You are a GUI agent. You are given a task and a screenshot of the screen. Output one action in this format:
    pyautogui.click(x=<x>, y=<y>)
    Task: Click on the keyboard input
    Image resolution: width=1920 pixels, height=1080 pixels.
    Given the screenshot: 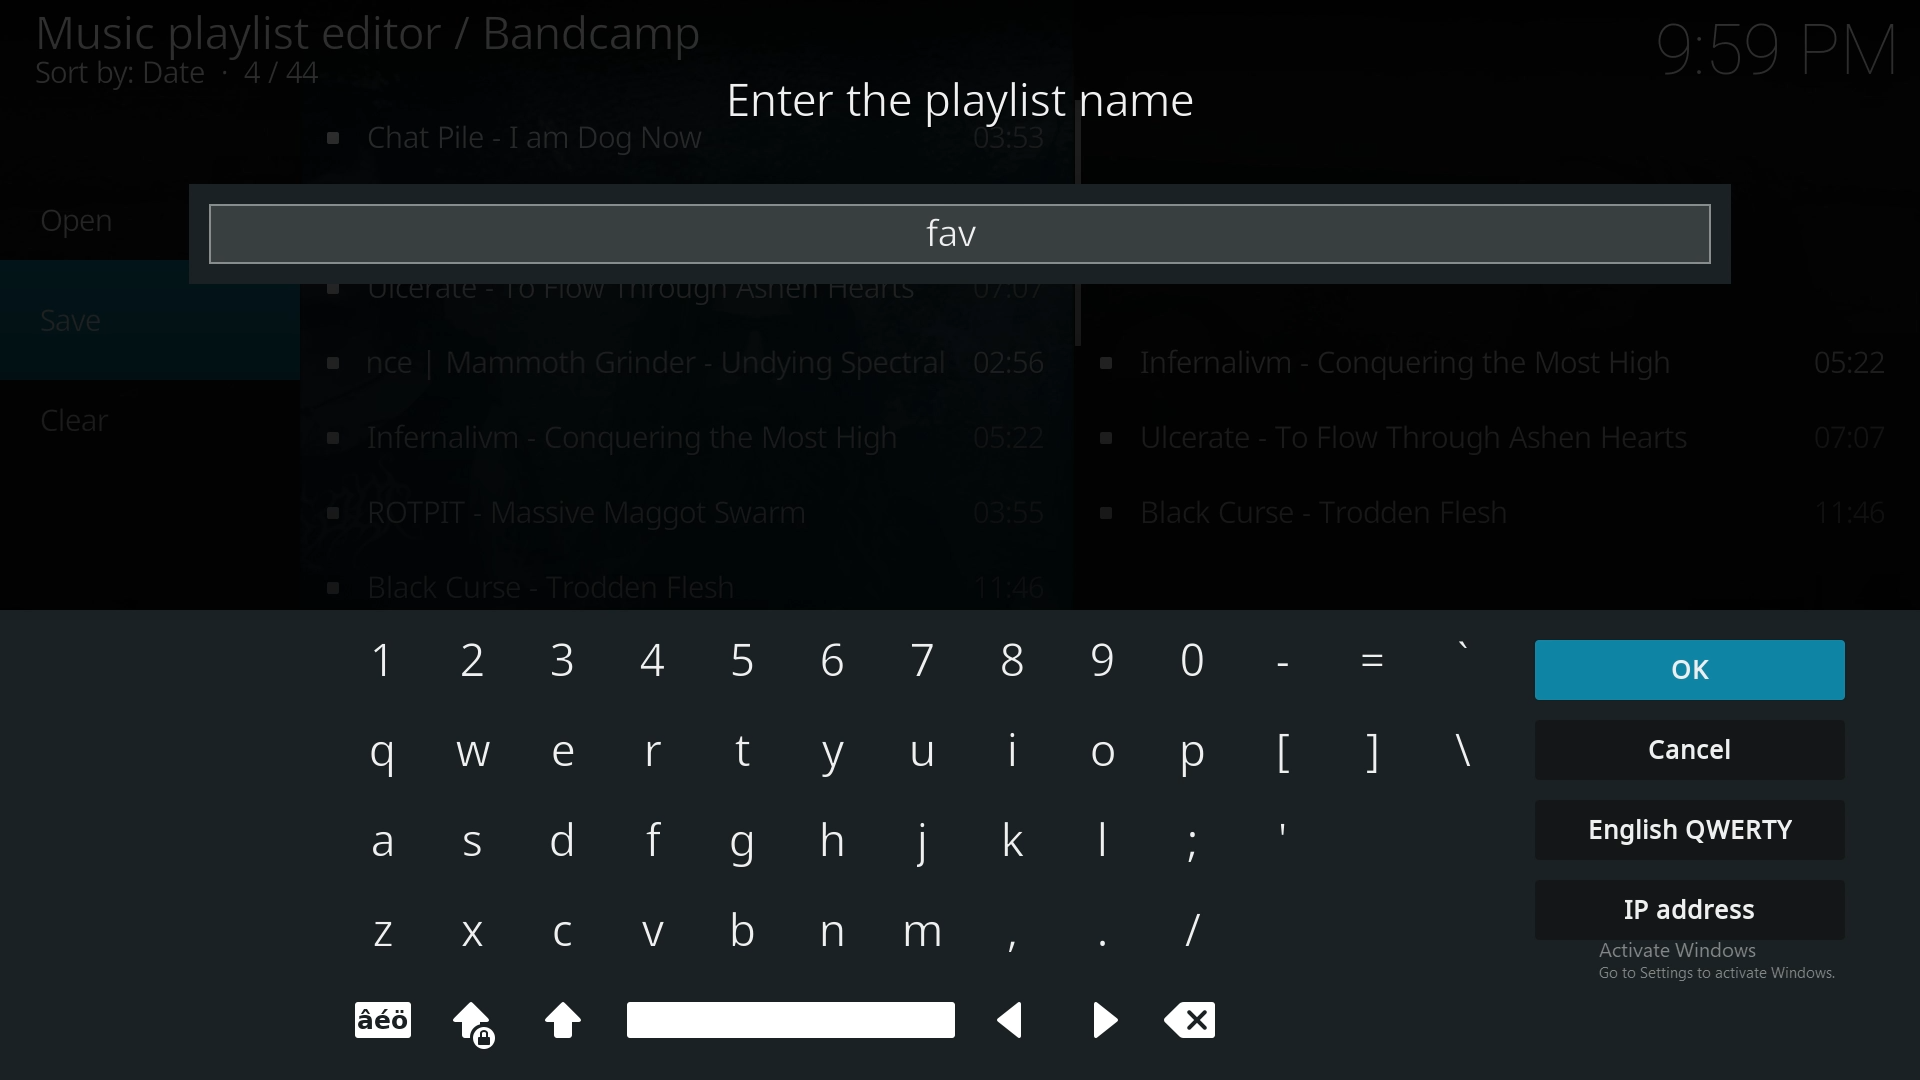 What is the action you would take?
    pyautogui.click(x=1287, y=755)
    